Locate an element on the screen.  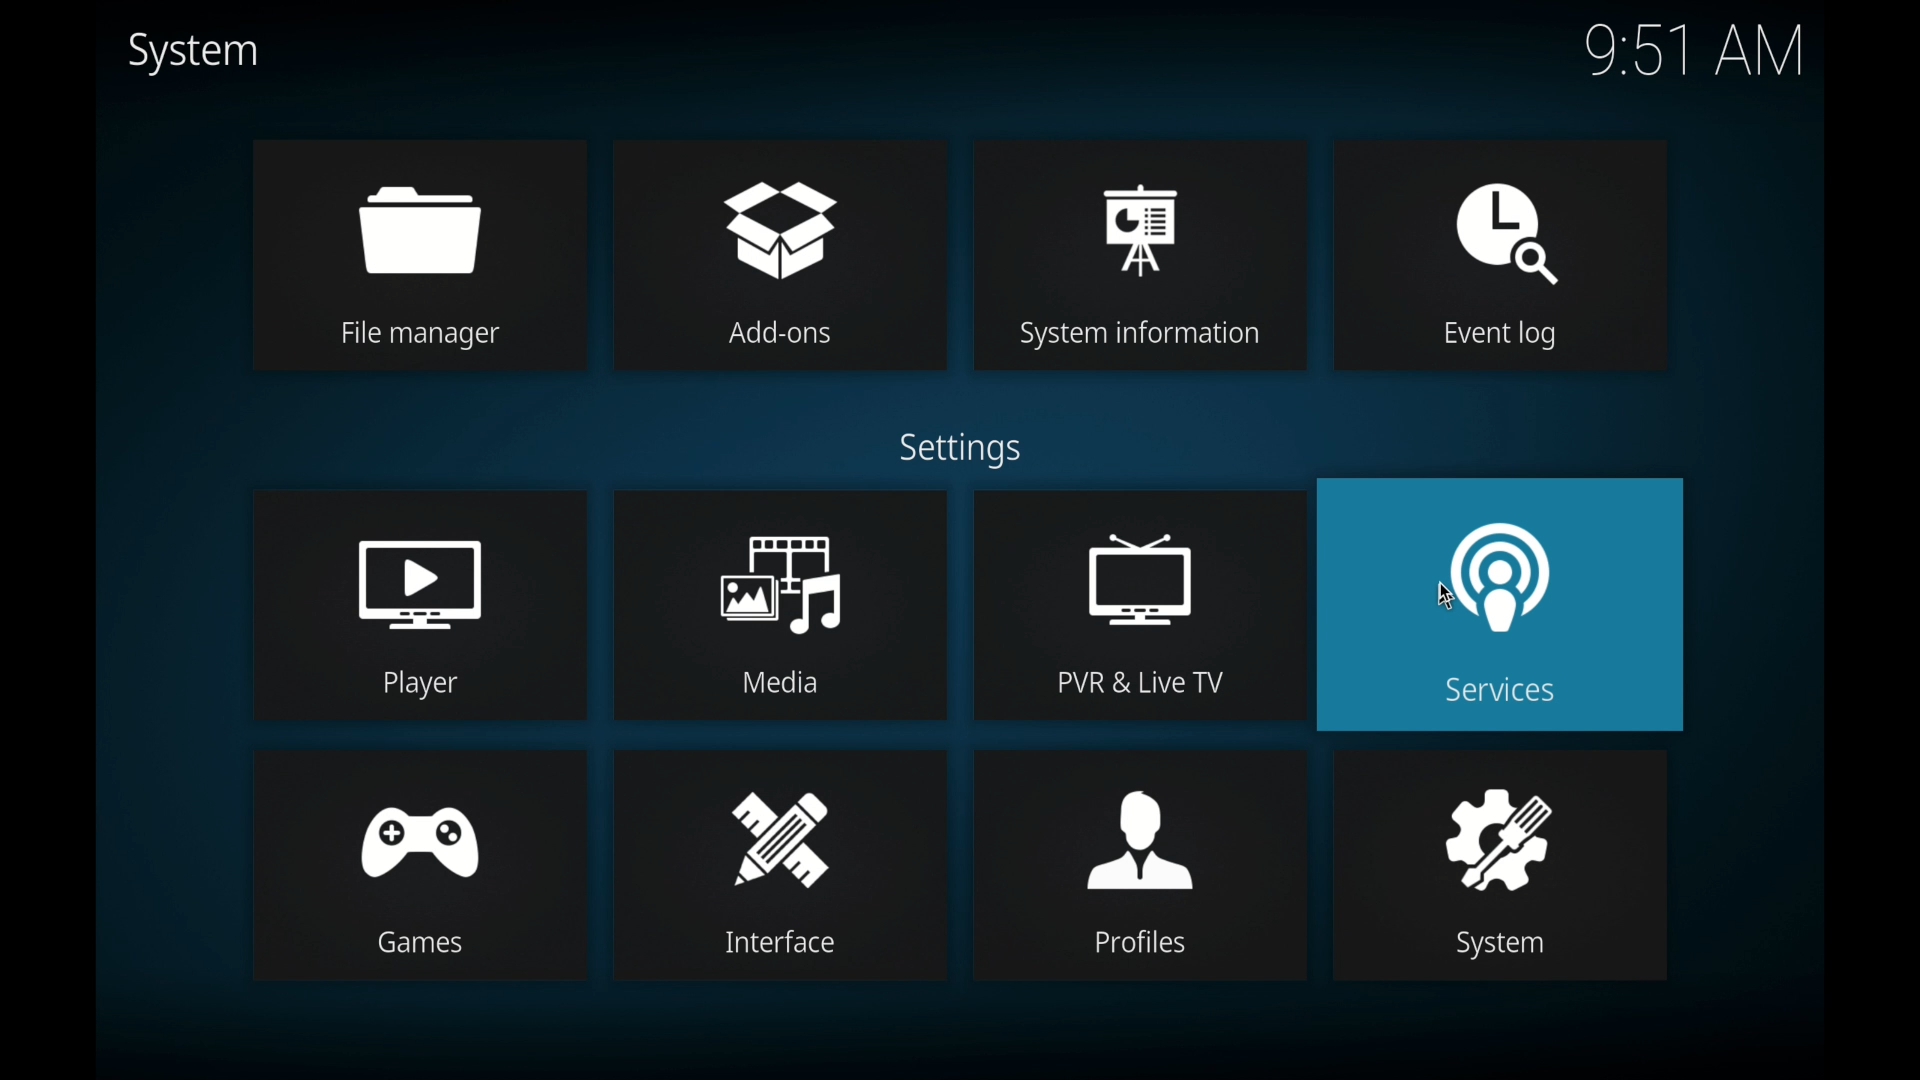
event log is located at coordinates (1502, 256).